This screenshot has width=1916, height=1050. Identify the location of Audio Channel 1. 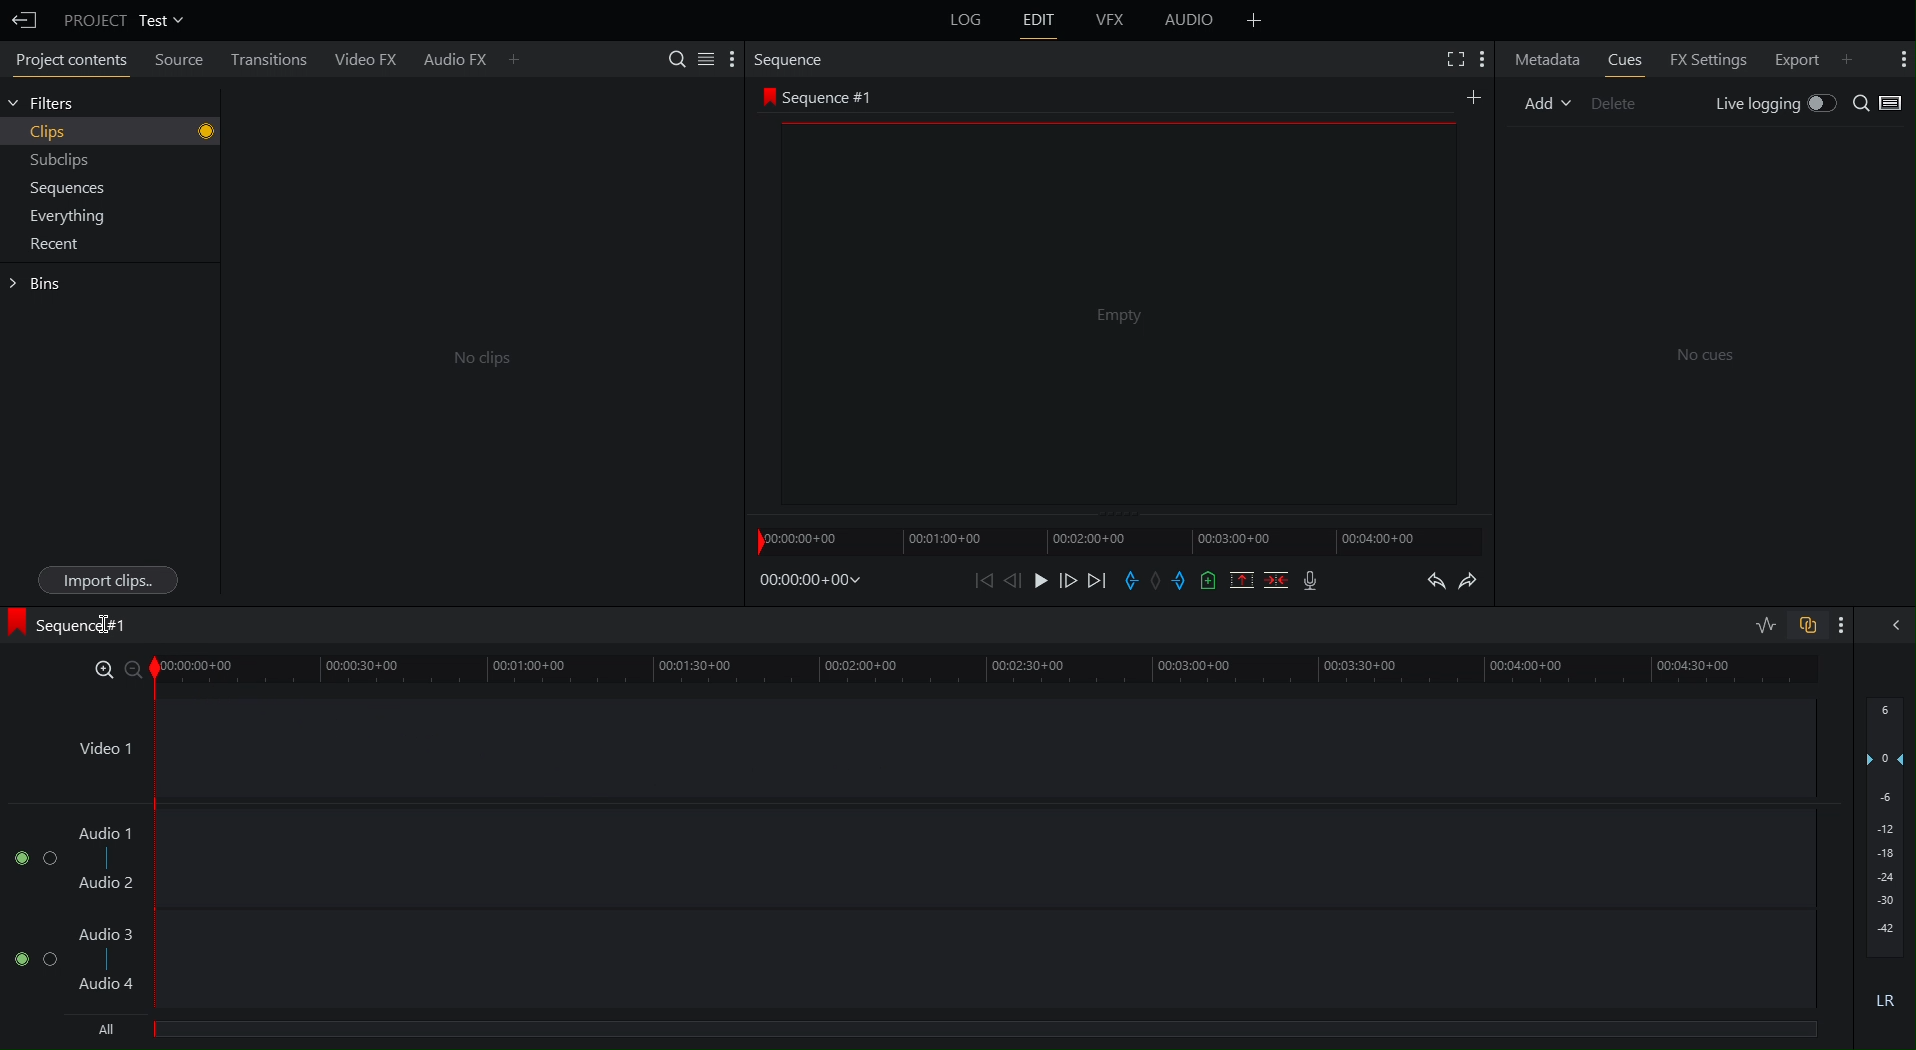
(34, 855).